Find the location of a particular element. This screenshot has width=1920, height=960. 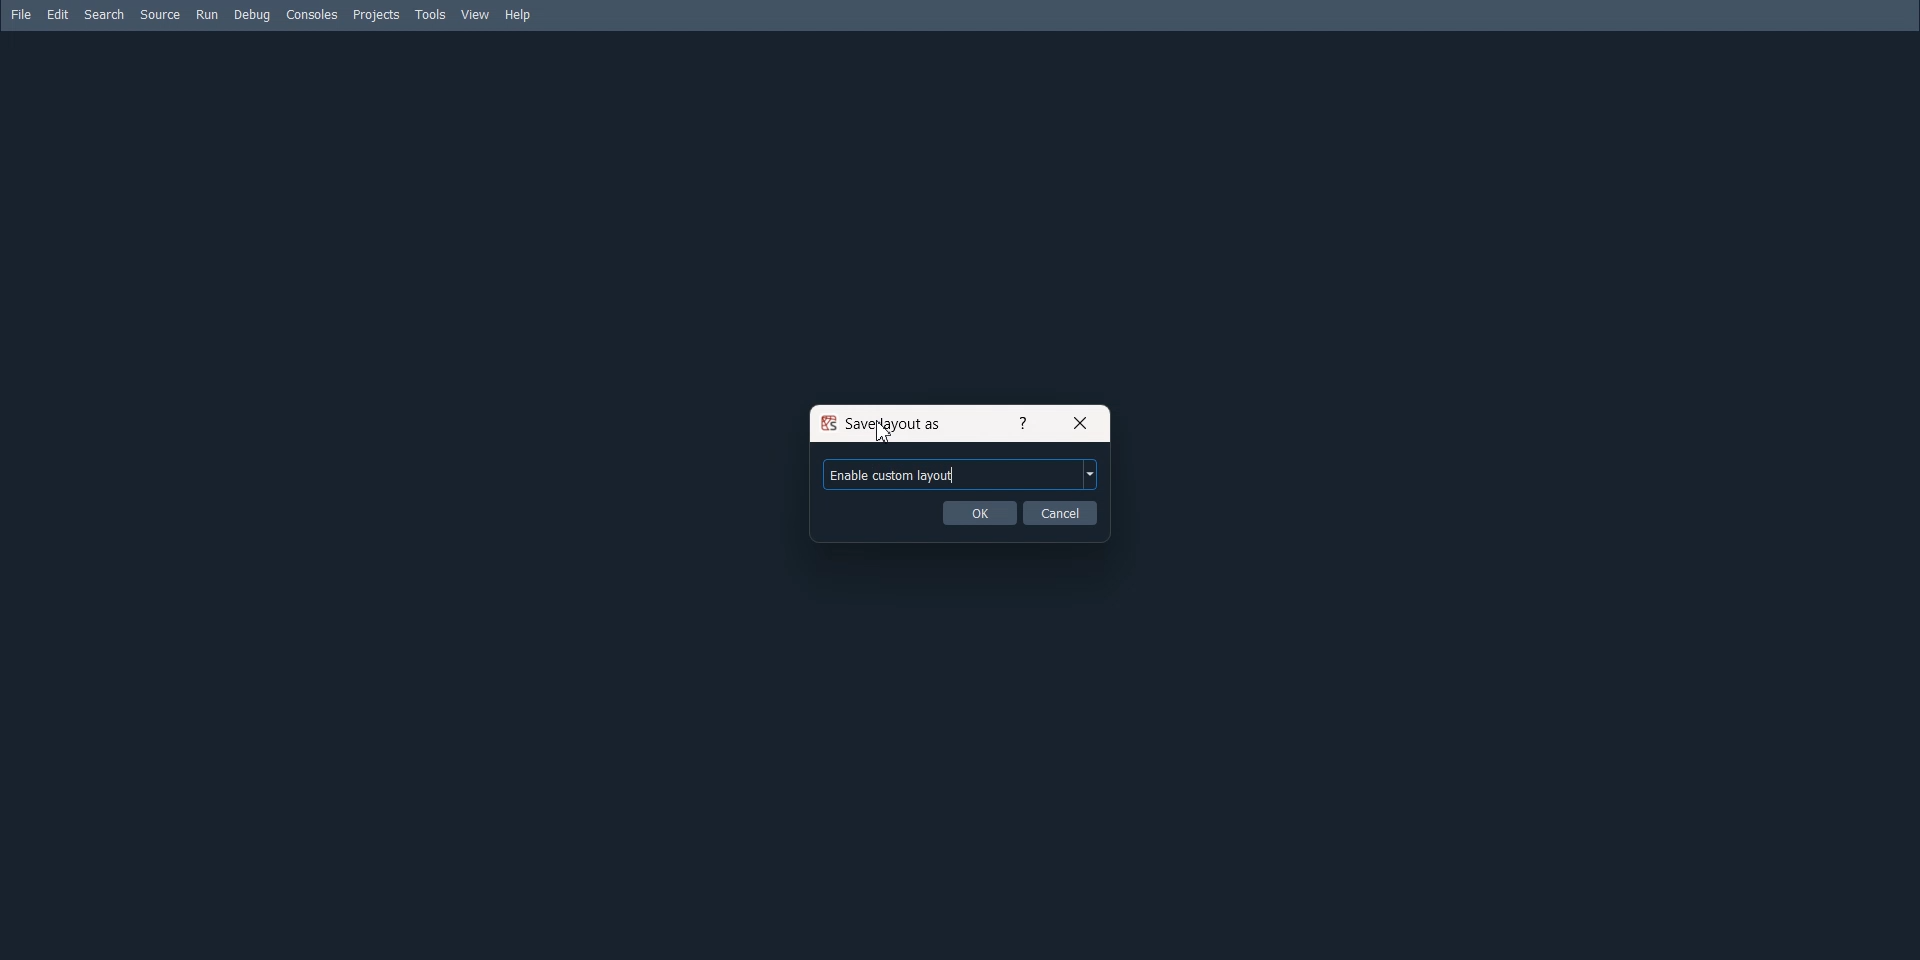

Projects is located at coordinates (376, 15).